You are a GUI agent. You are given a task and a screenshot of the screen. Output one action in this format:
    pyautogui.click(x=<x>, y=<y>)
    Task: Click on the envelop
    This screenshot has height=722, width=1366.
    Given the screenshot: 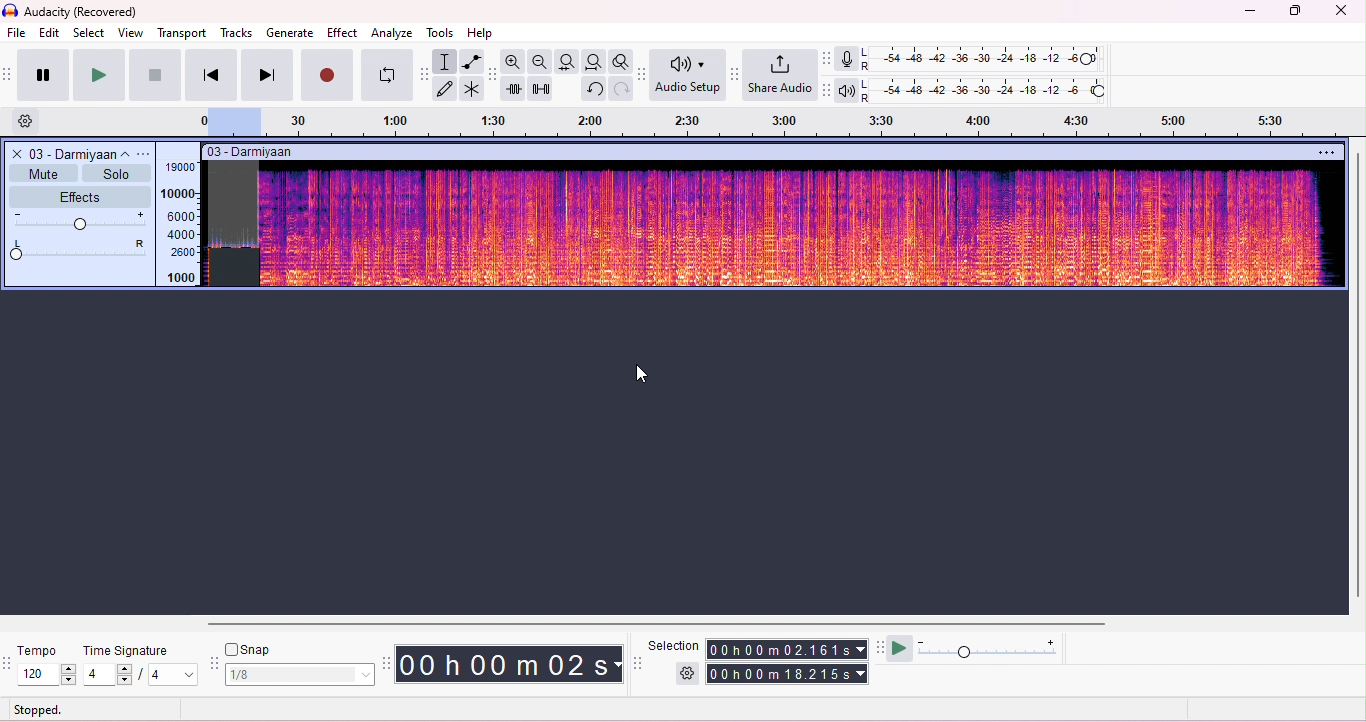 What is the action you would take?
    pyautogui.click(x=474, y=62)
    